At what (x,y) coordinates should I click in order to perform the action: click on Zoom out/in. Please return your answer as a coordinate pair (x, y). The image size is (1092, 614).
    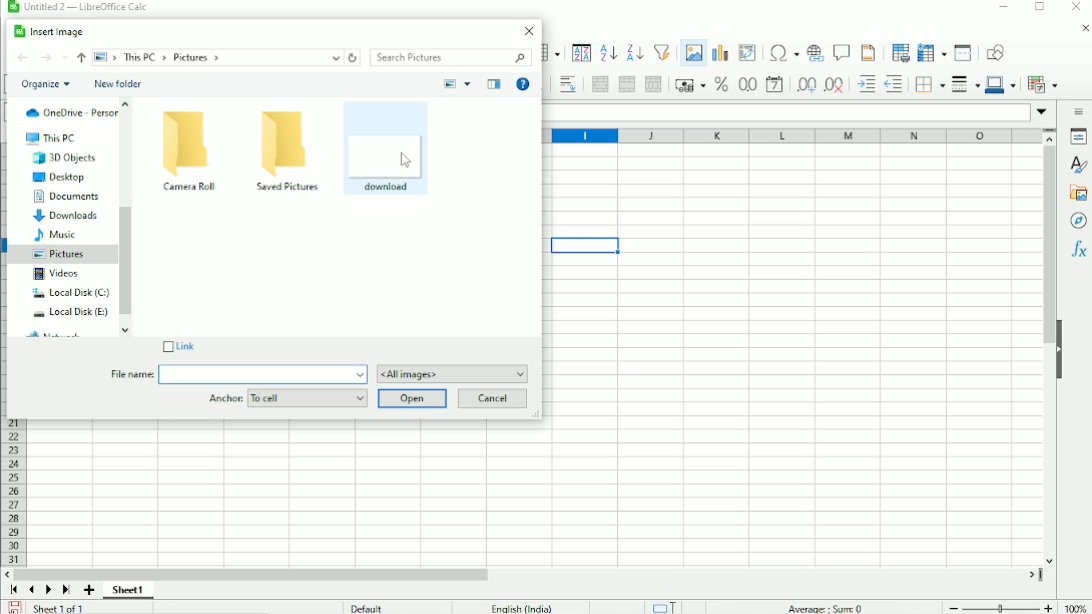
    Looking at the image, I should click on (1001, 607).